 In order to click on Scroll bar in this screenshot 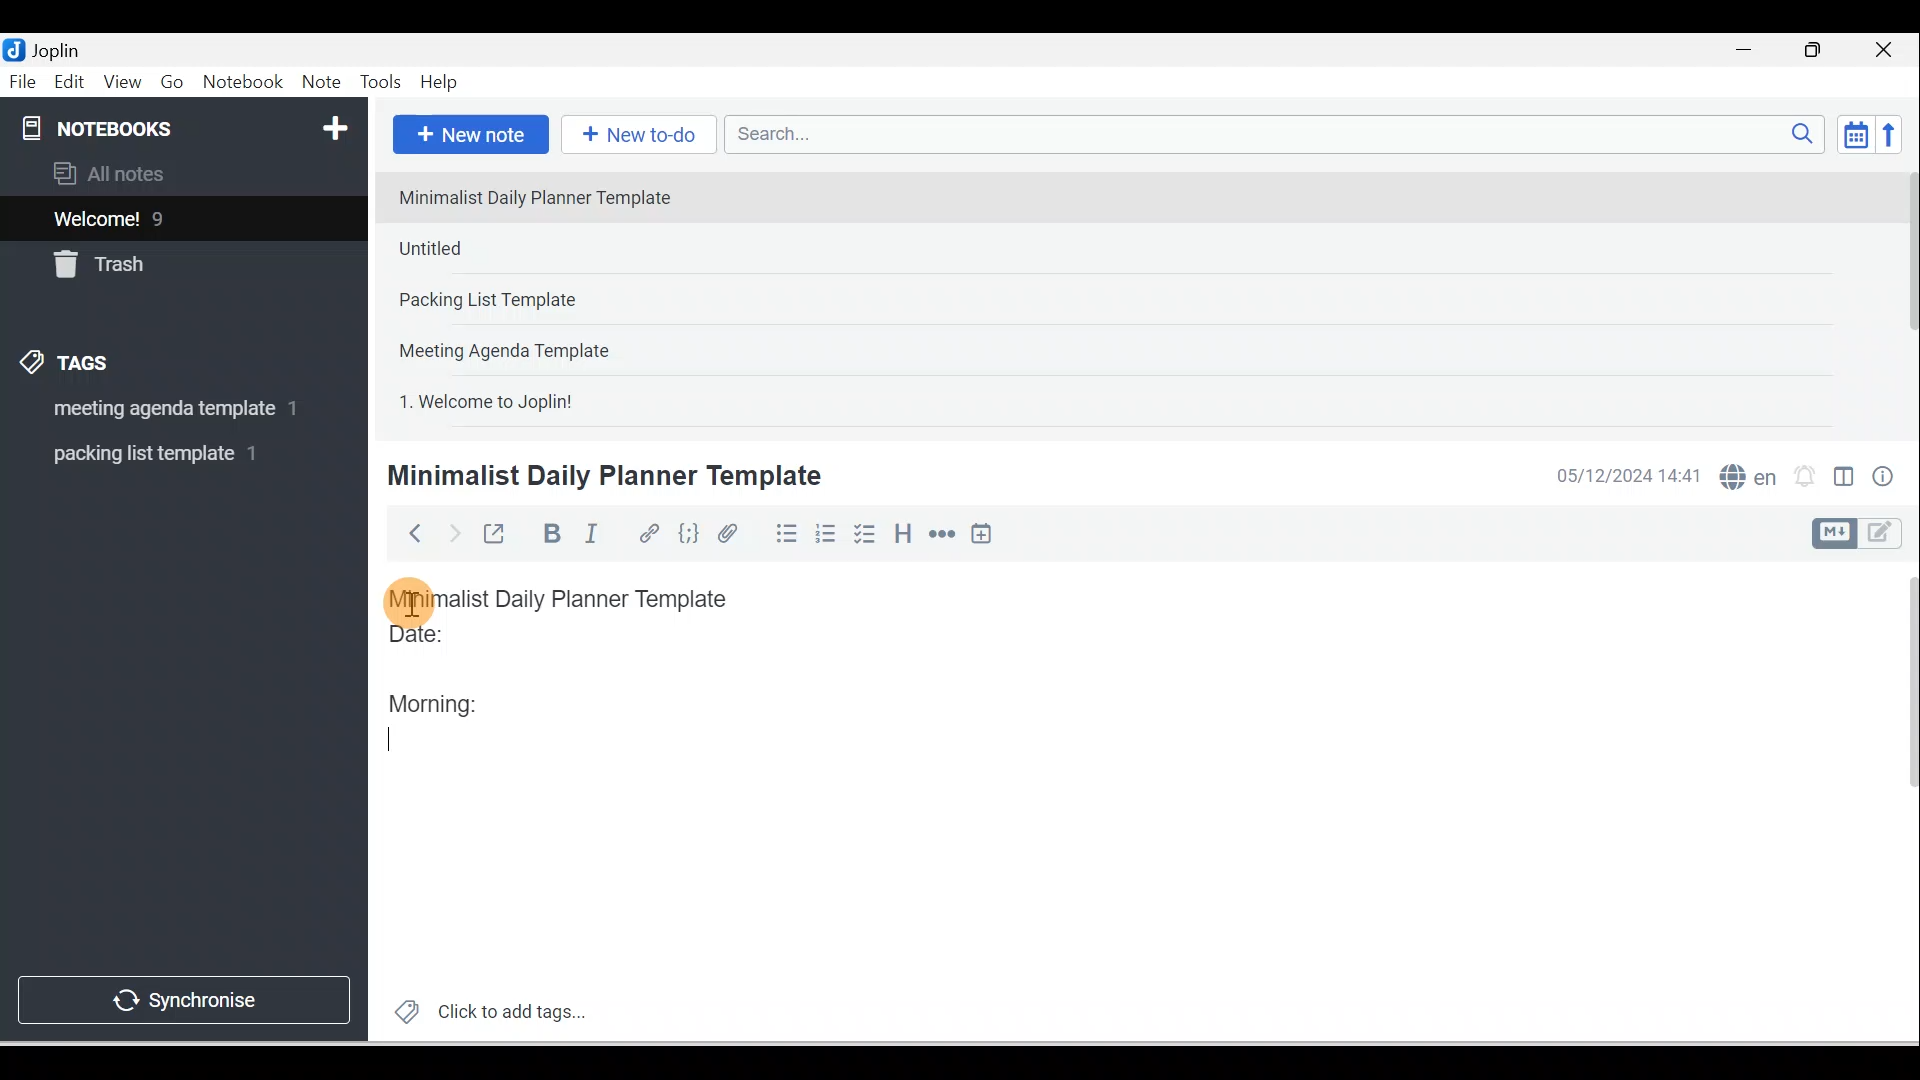, I will do `click(1898, 802)`.